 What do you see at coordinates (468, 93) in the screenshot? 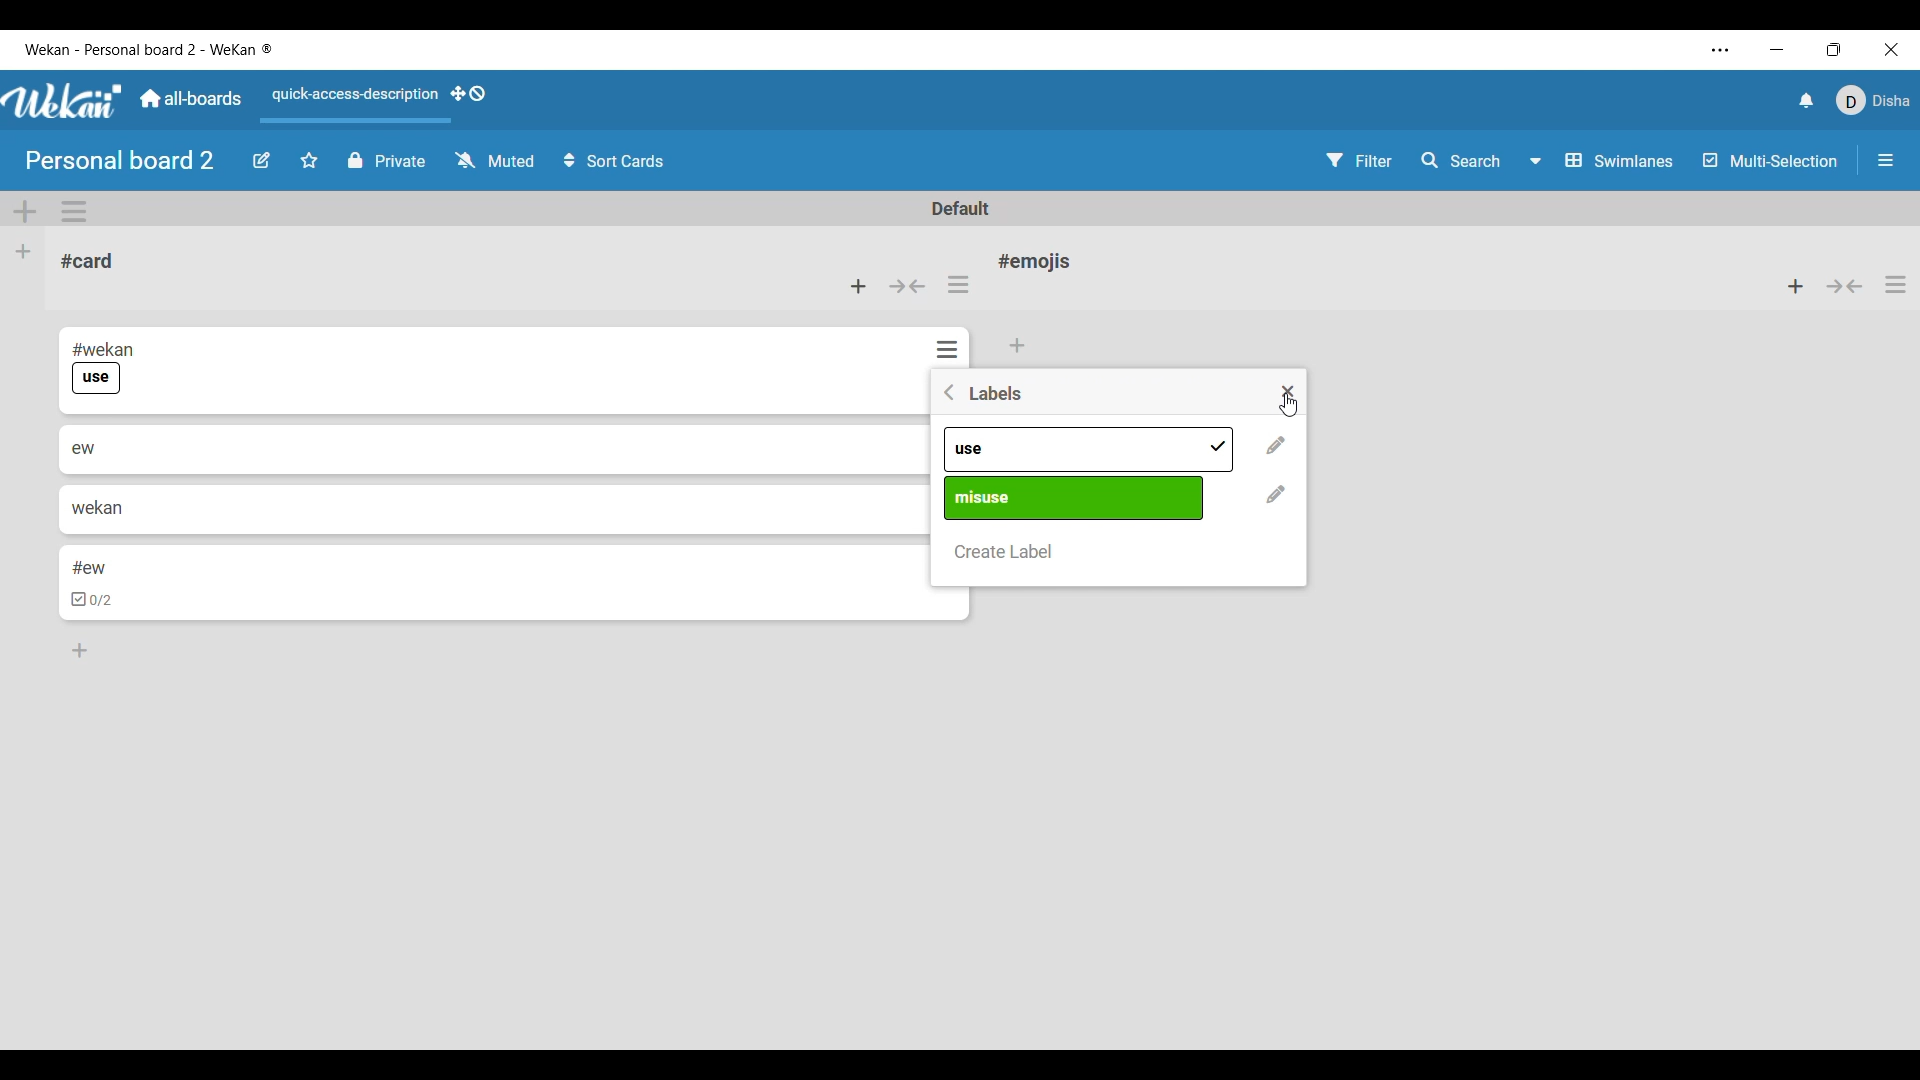
I see `Show desktop drag handles` at bounding box center [468, 93].